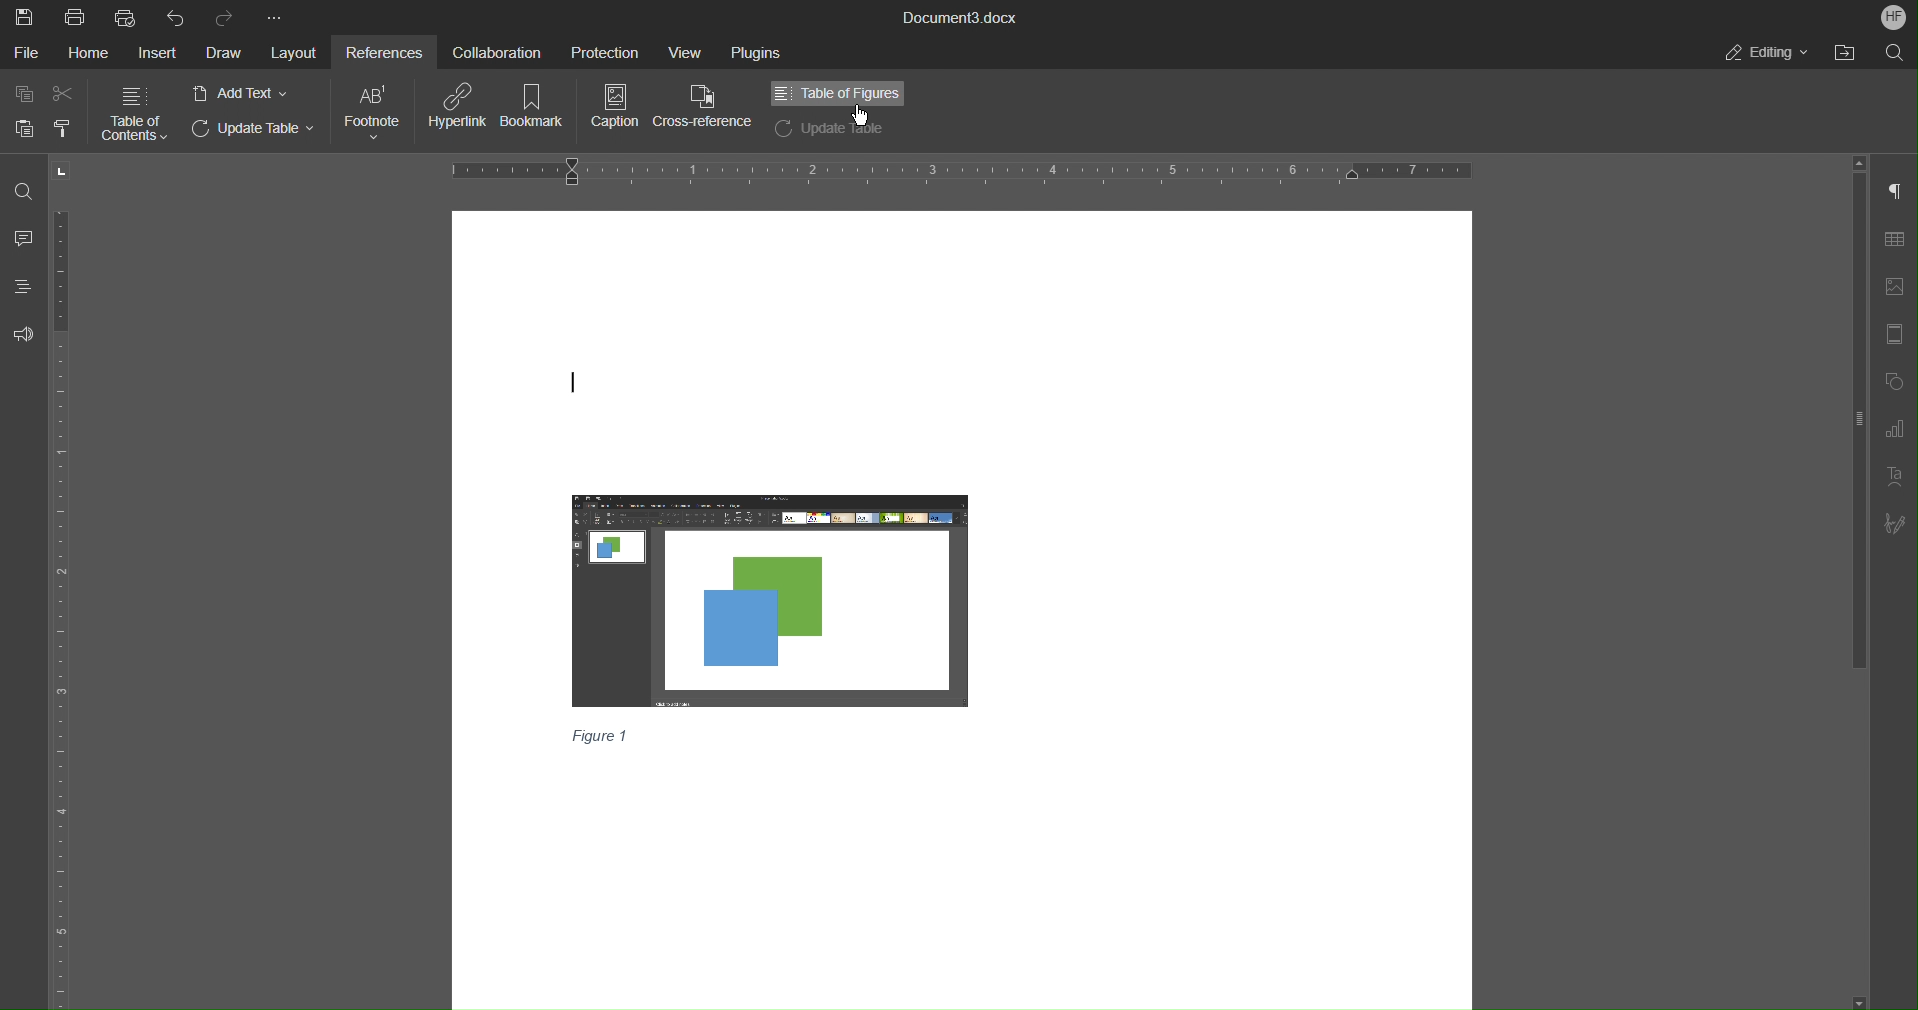 This screenshot has height=1010, width=1918. What do you see at coordinates (856, 117) in the screenshot?
I see `pointer` at bounding box center [856, 117].